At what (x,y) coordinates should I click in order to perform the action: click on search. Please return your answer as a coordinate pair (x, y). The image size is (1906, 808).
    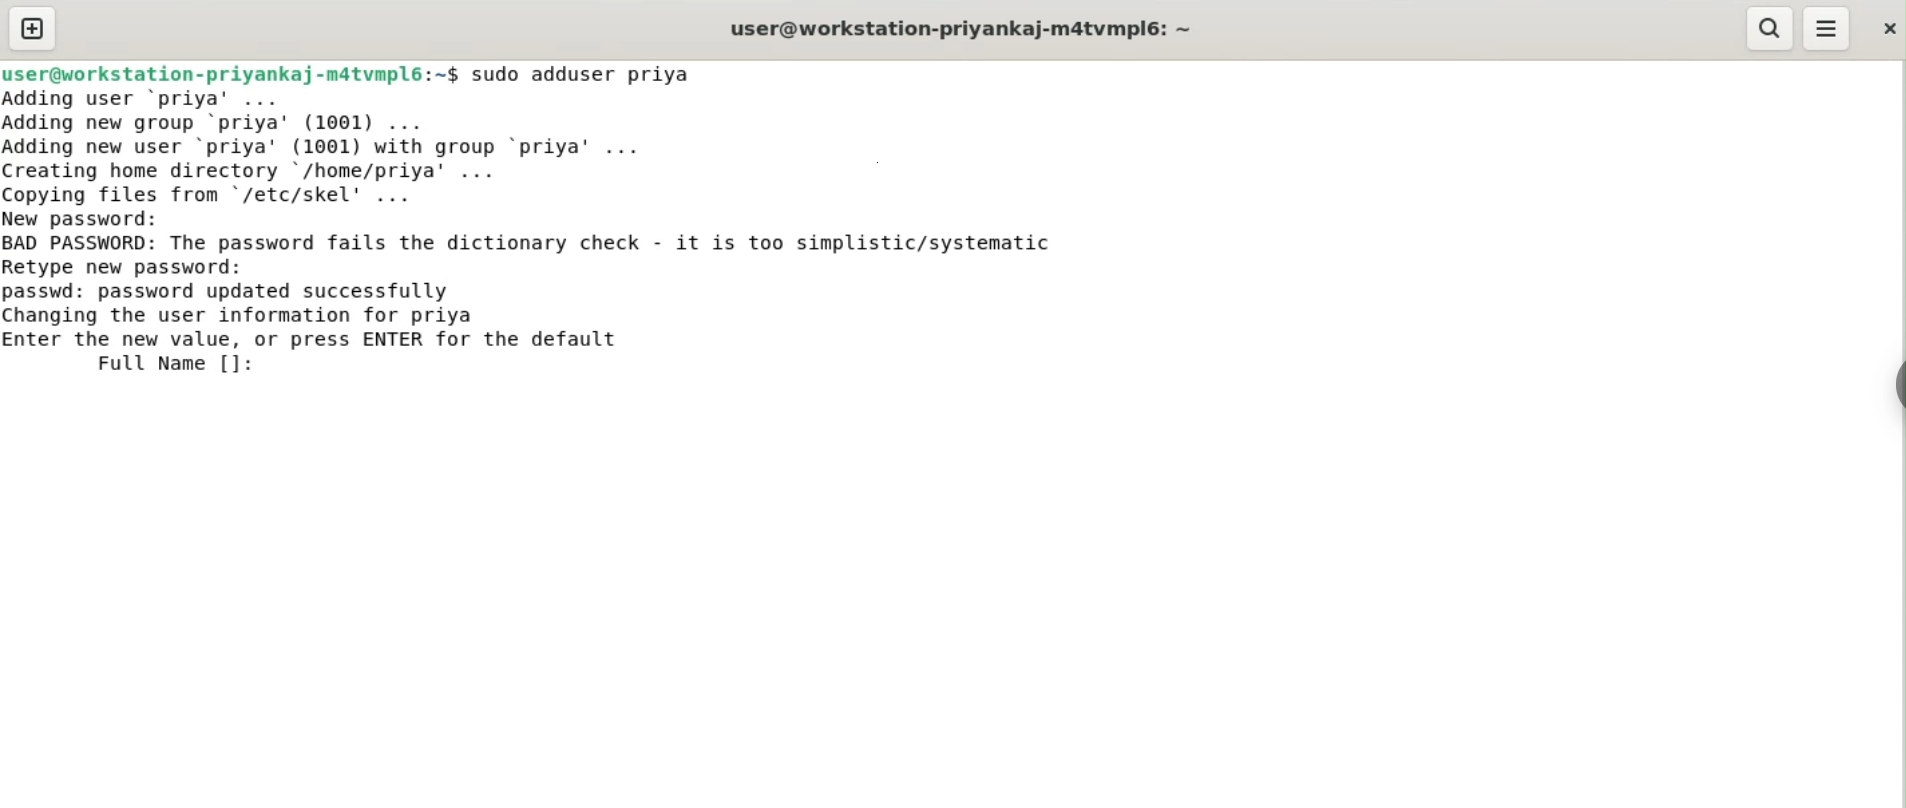
    Looking at the image, I should click on (1767, 28).